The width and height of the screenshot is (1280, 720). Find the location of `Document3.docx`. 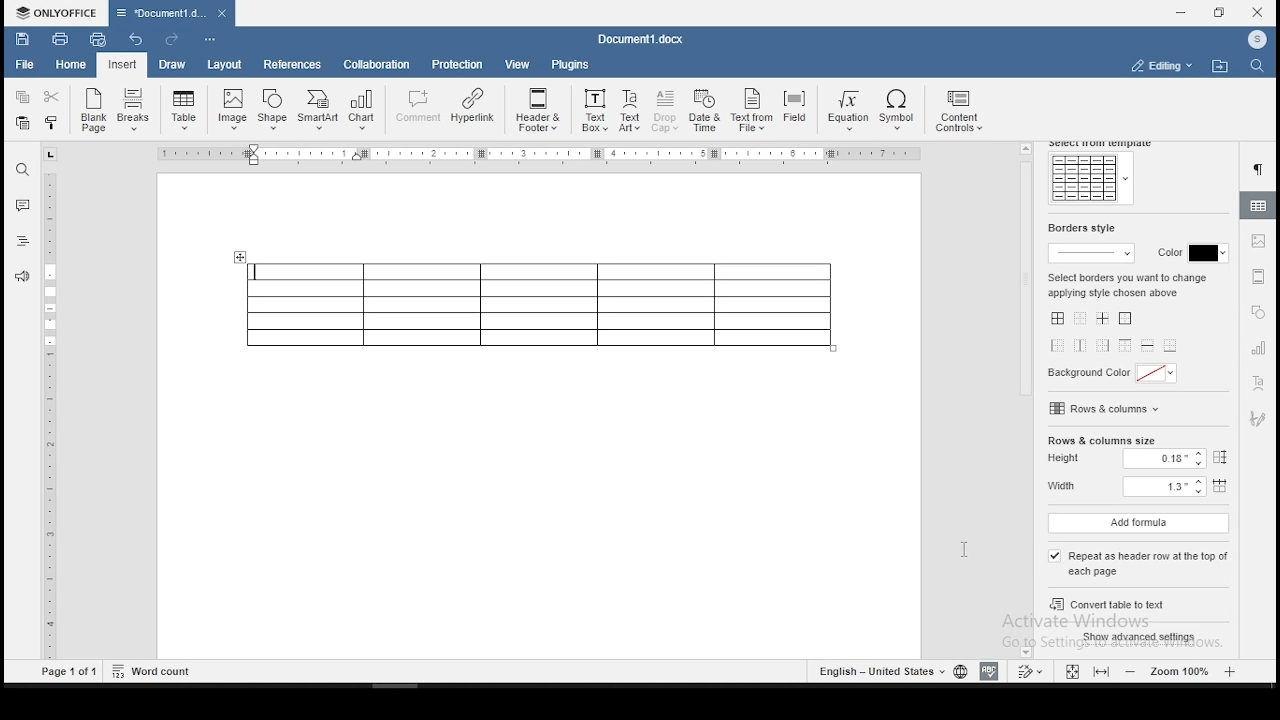

Document3.docx is located at coordinates (644, 39).